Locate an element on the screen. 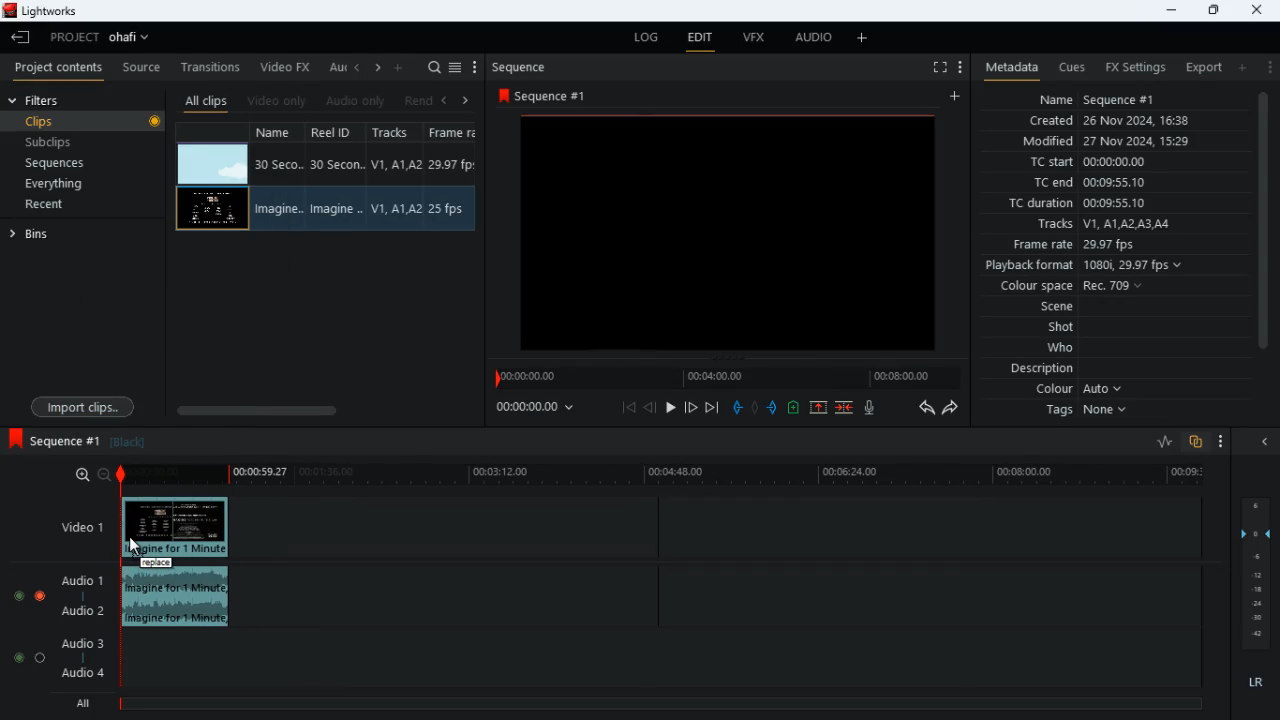 The width and height of the screenshot is (1280, 720). sequence is located at coordinates (558, 95).